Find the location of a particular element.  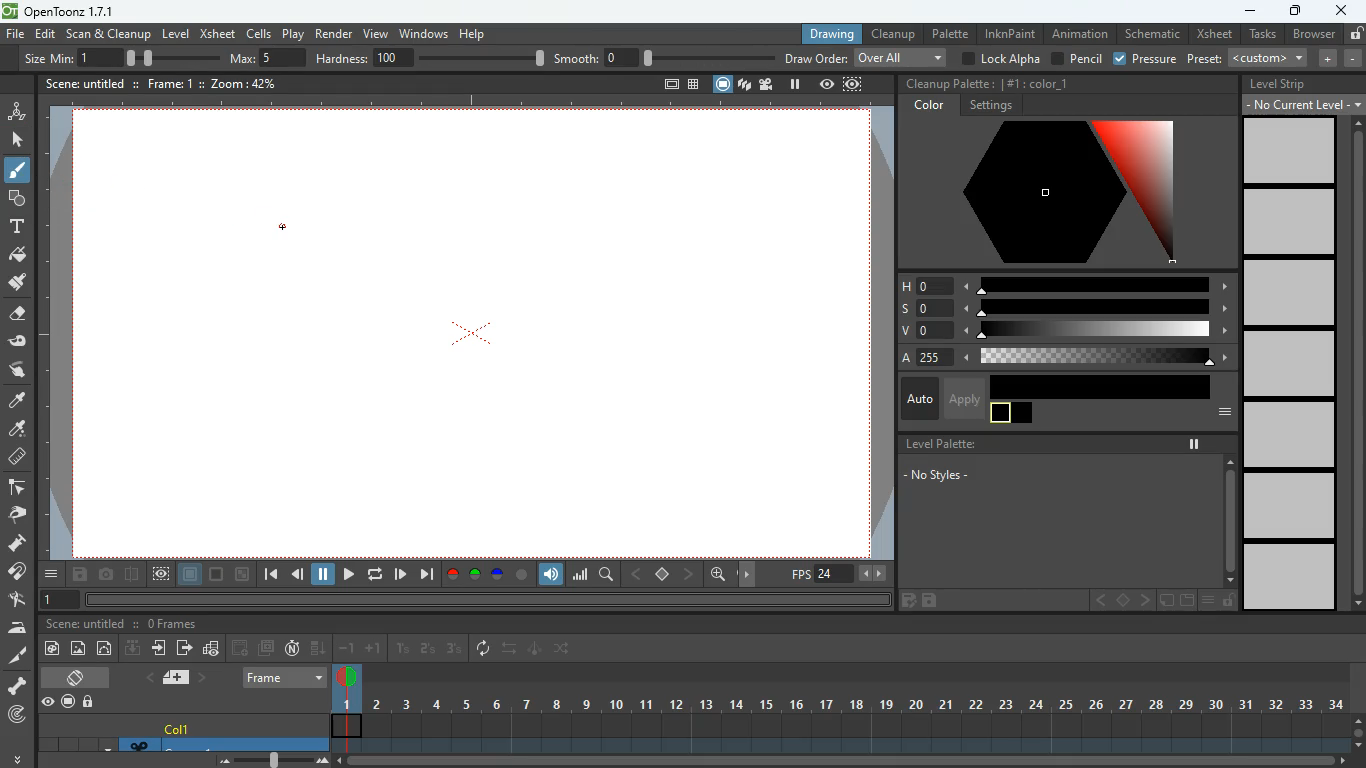

screen is located at coordinates (723, 84).